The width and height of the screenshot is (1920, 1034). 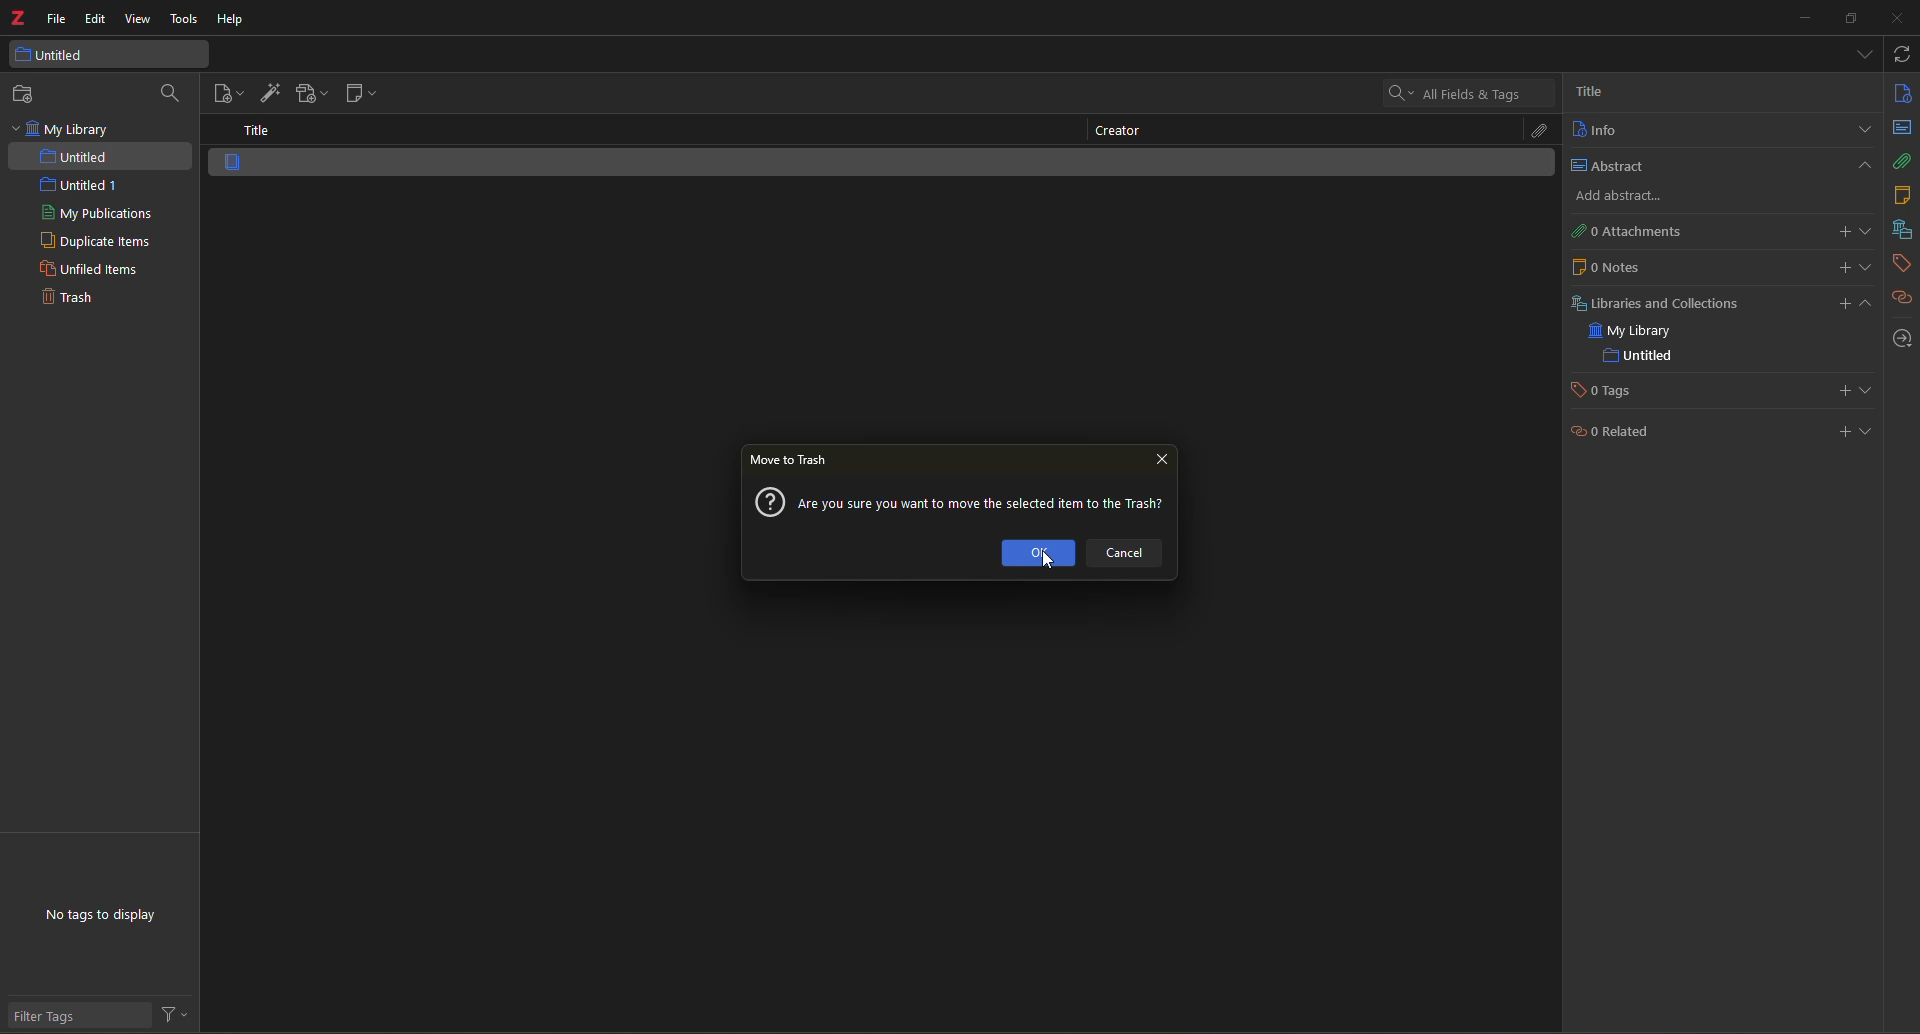 I want to click on locate, so click(x=1902, y=339).